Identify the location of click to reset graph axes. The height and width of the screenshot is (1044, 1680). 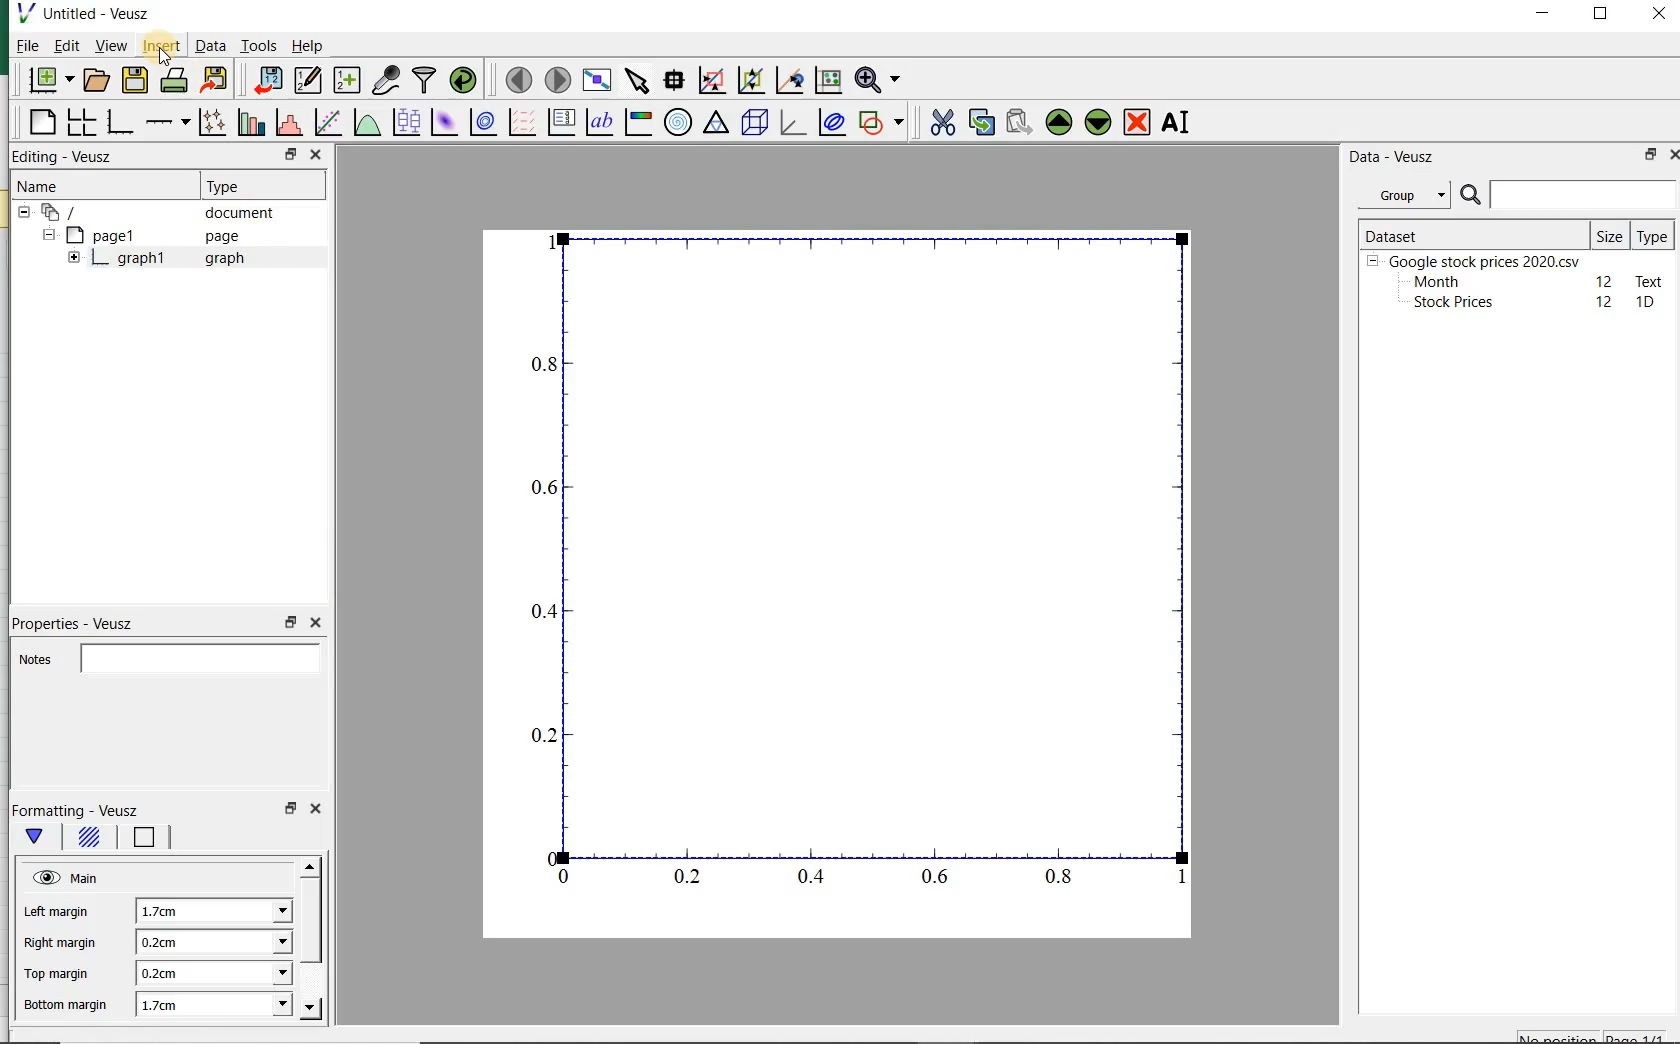
(826, 81).